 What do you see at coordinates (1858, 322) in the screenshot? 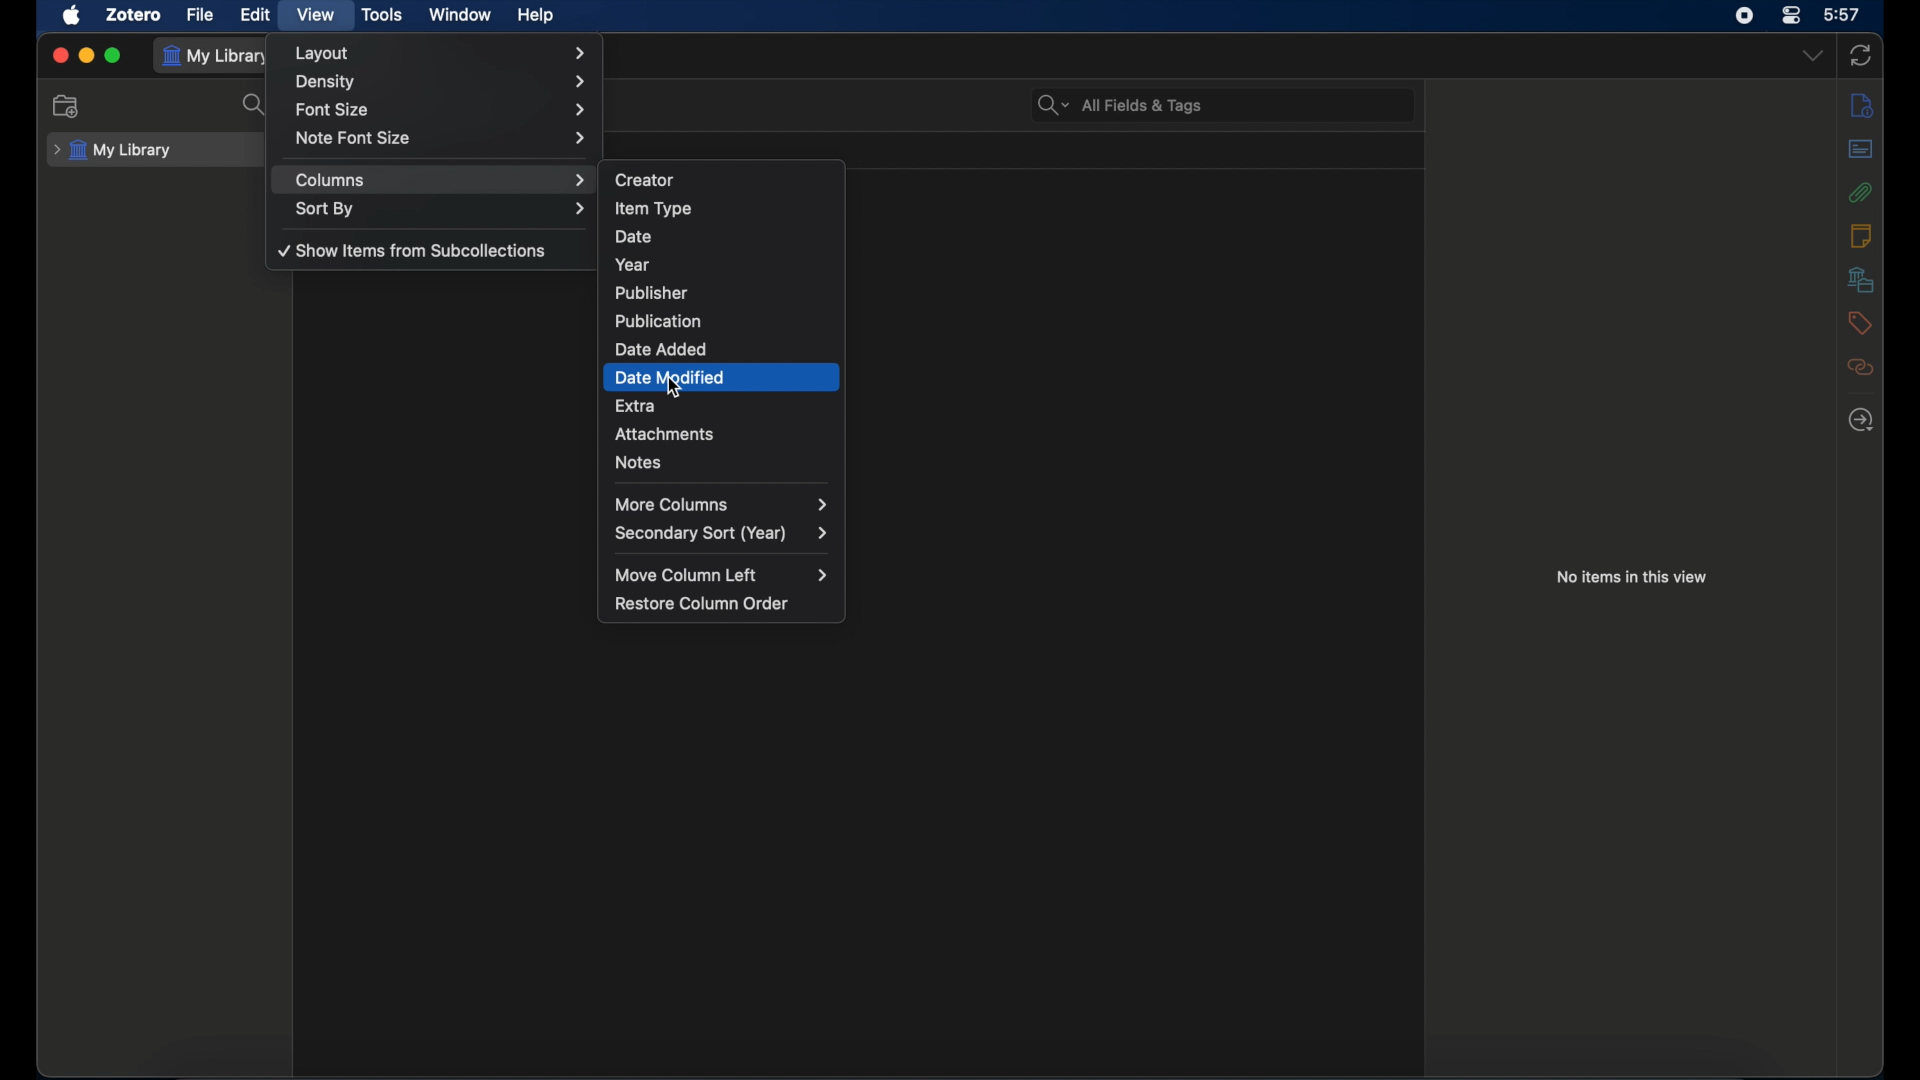
I see `tags` at bounding box center [1858, 322].